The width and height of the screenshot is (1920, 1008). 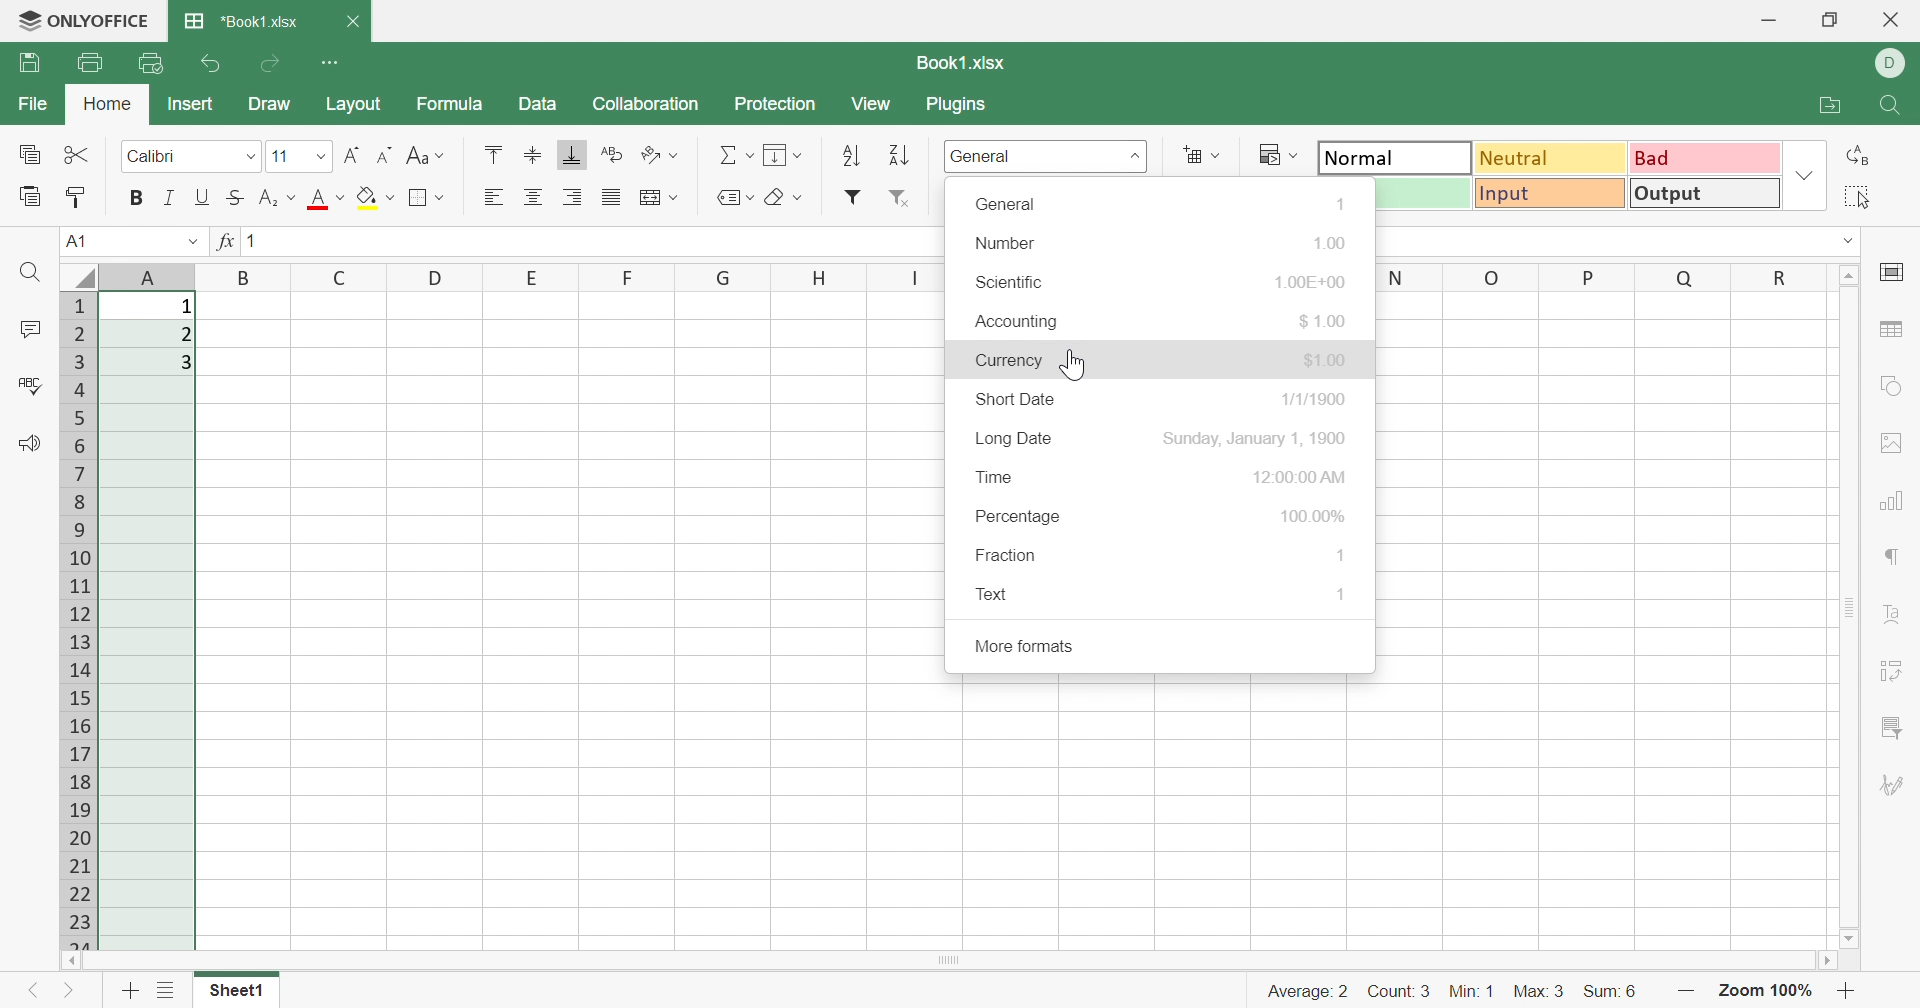 I want to click on Scroll down, so click(x=1849, y=940).